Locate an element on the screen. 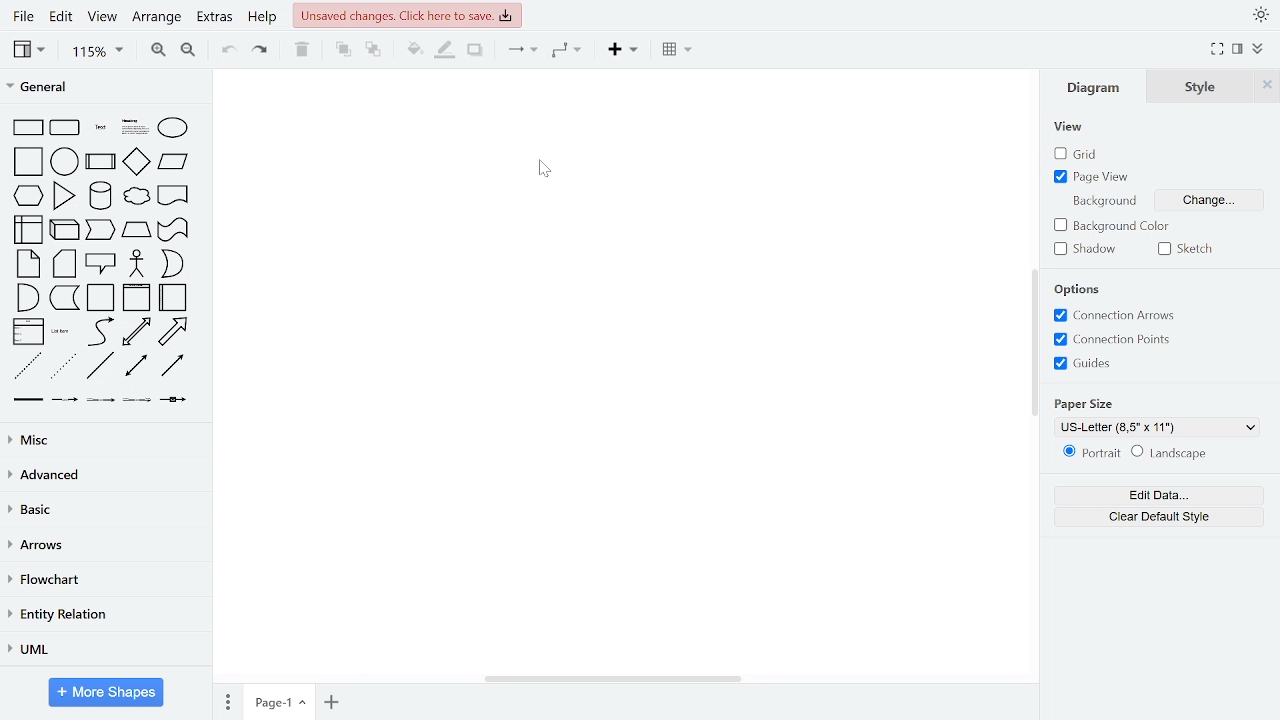 Image resolution: width=1280 pixels, height=720 pixels. card is located at coordinates (64, 264).